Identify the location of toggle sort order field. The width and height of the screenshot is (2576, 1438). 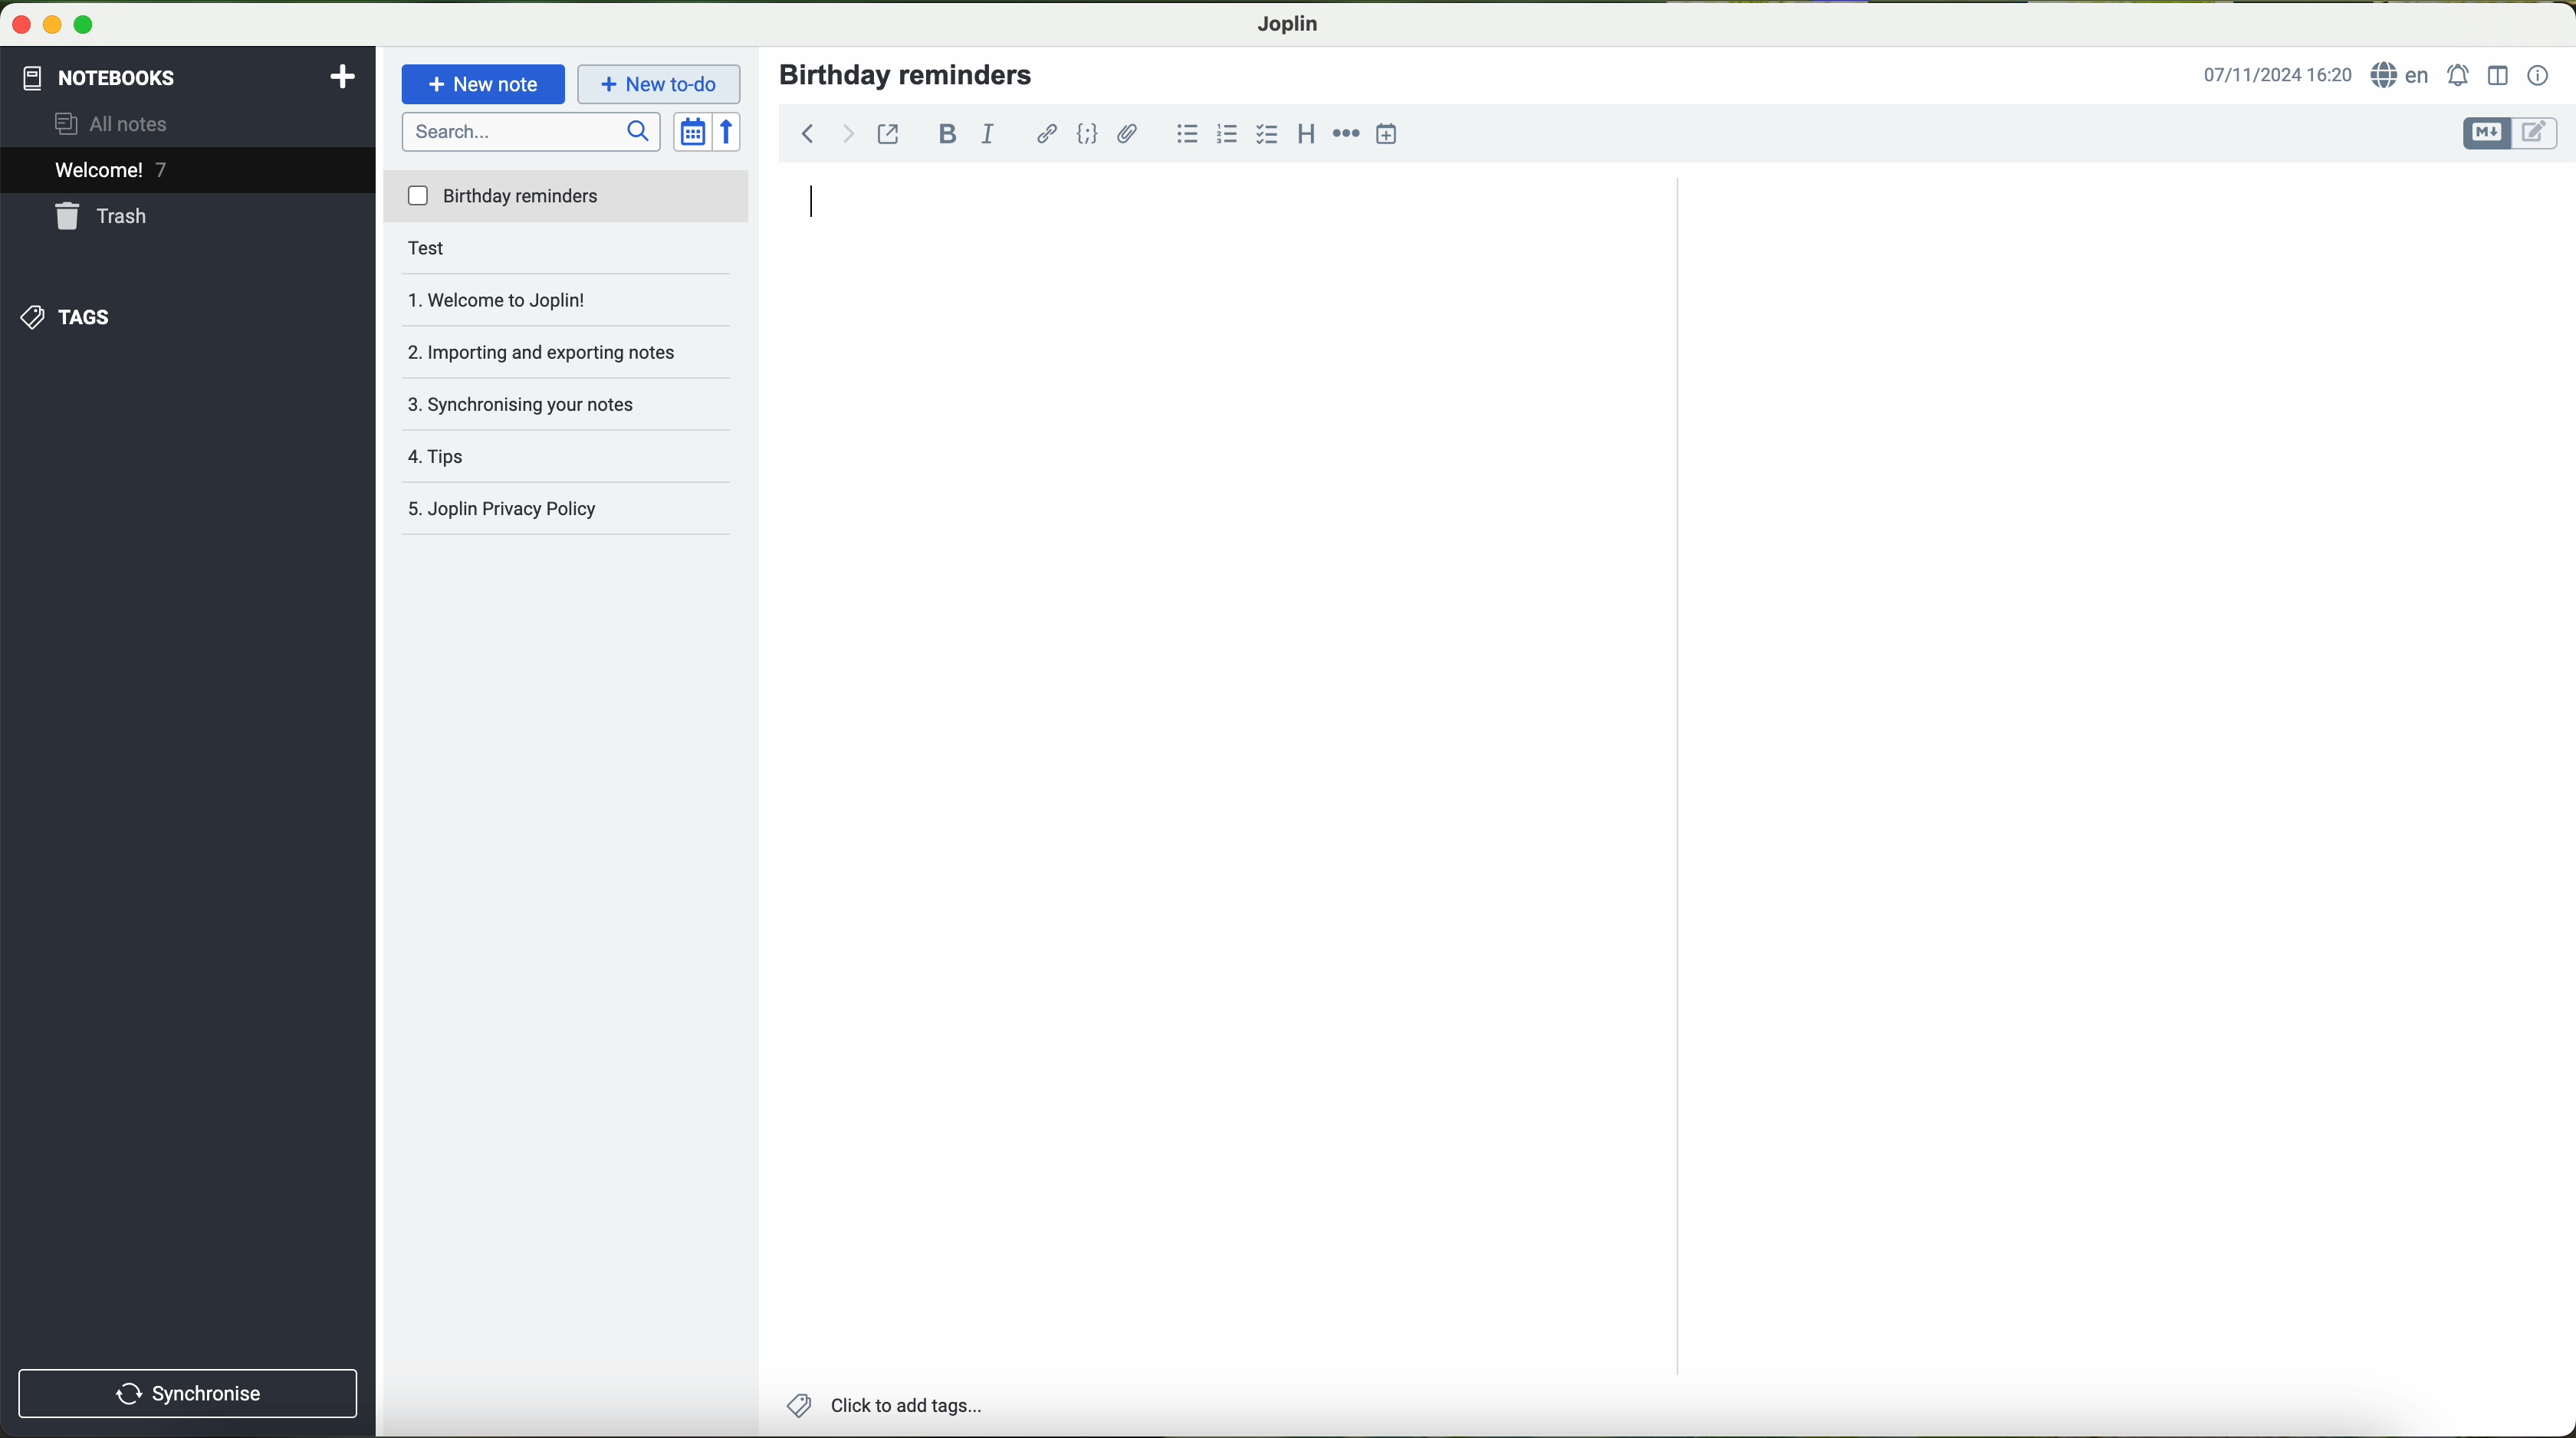
(691, 131).